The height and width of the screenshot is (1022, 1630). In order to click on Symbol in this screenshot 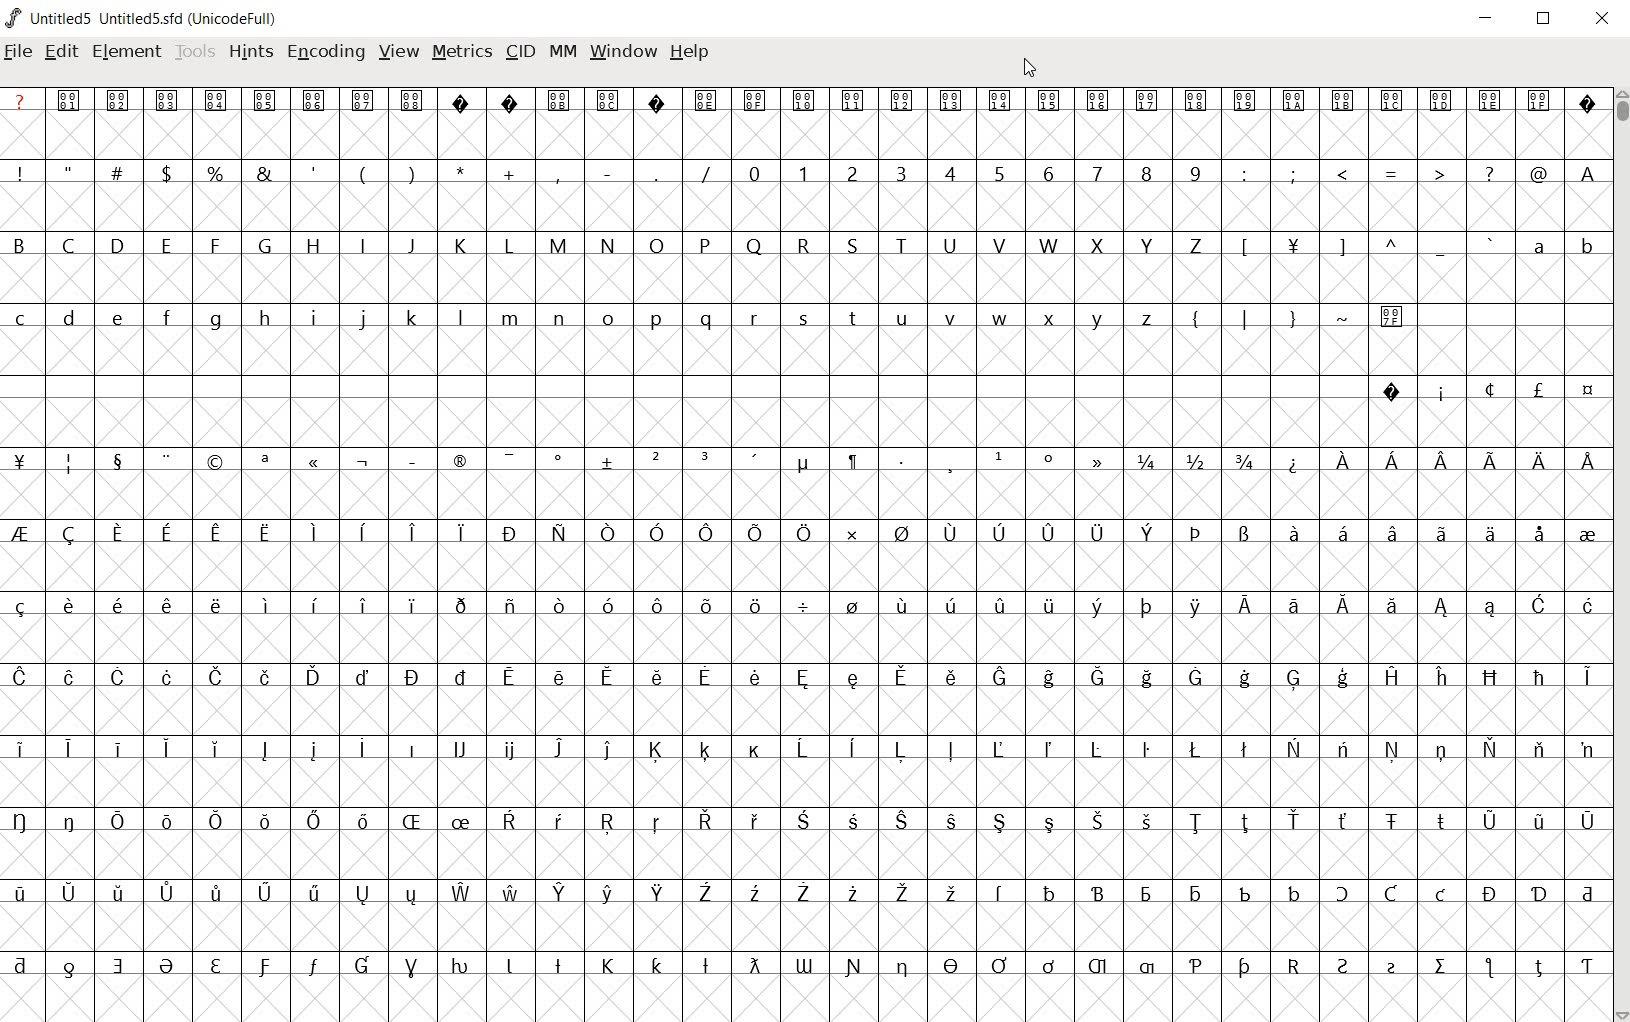, I will do `click(608, 459)`.